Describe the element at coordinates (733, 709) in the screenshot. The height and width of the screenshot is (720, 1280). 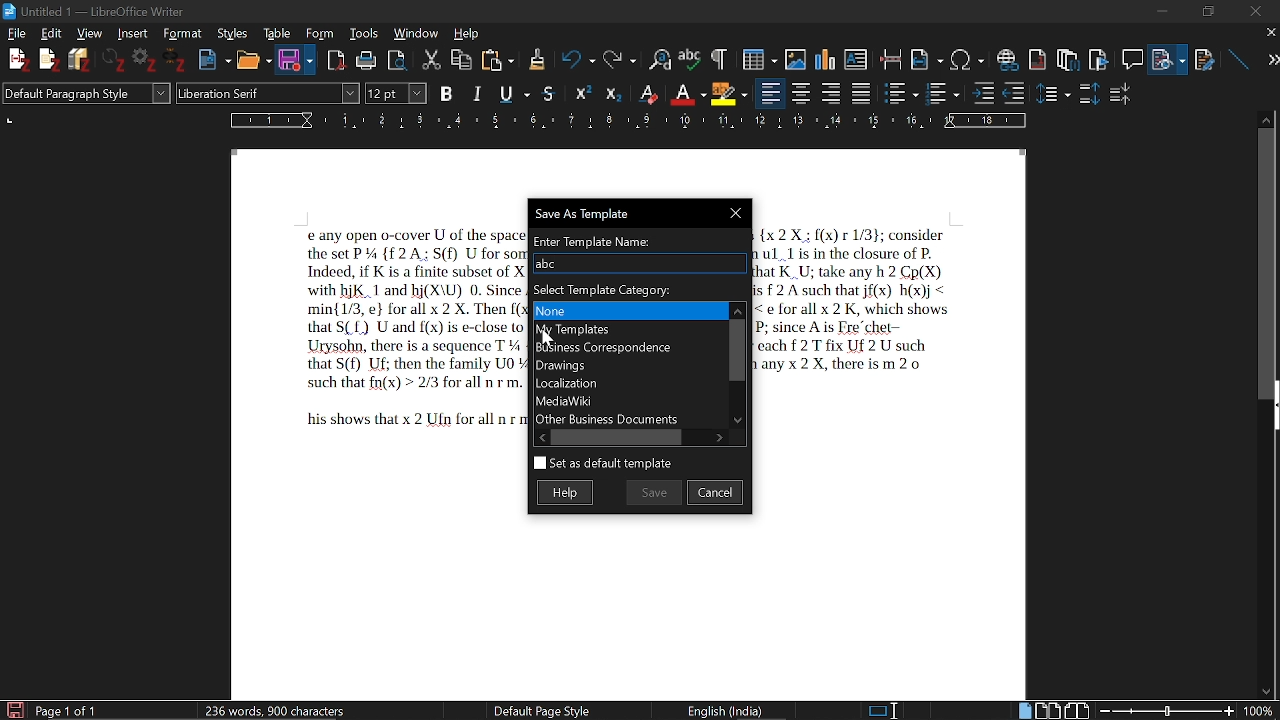
I see `English(India)` at that location.